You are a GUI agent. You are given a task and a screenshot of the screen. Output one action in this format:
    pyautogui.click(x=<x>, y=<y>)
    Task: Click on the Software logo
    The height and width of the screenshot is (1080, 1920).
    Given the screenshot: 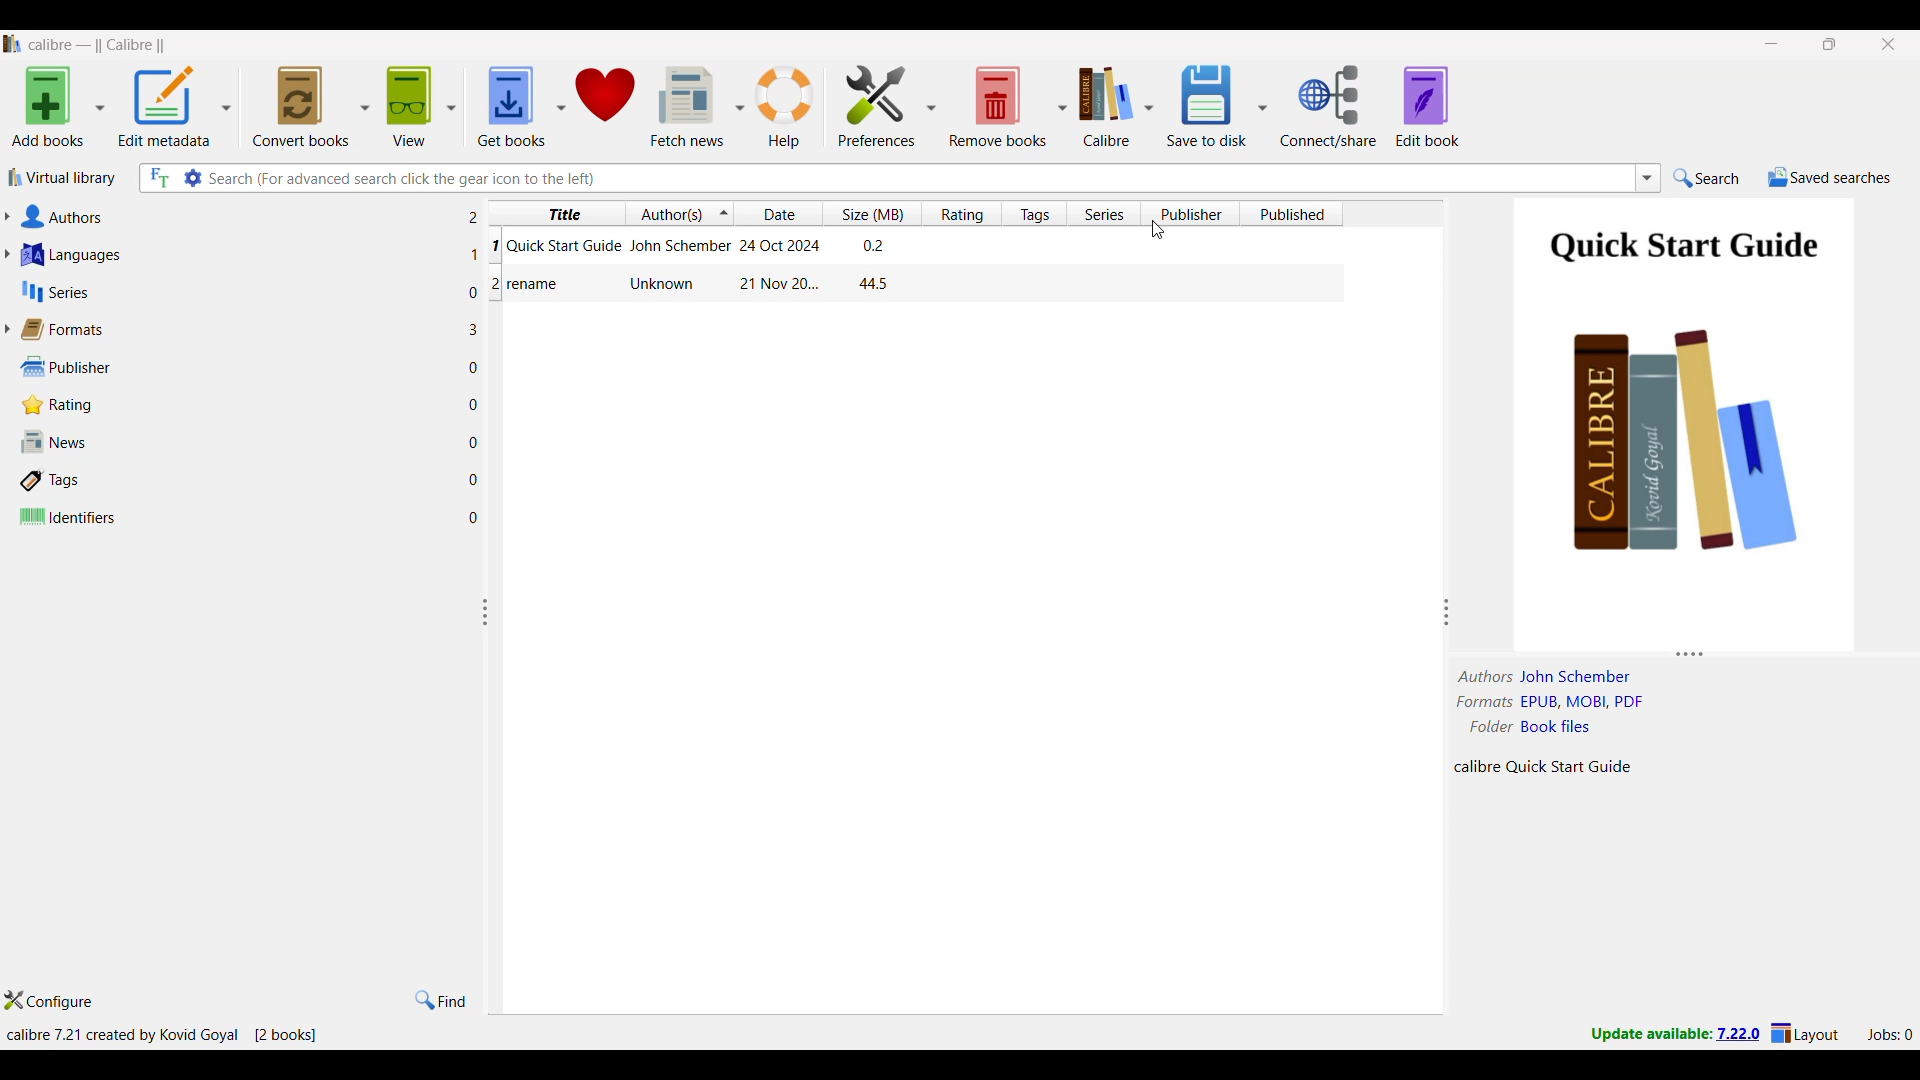 What is the action you would take?
    pyautogui.click(x=13, y=44)
    